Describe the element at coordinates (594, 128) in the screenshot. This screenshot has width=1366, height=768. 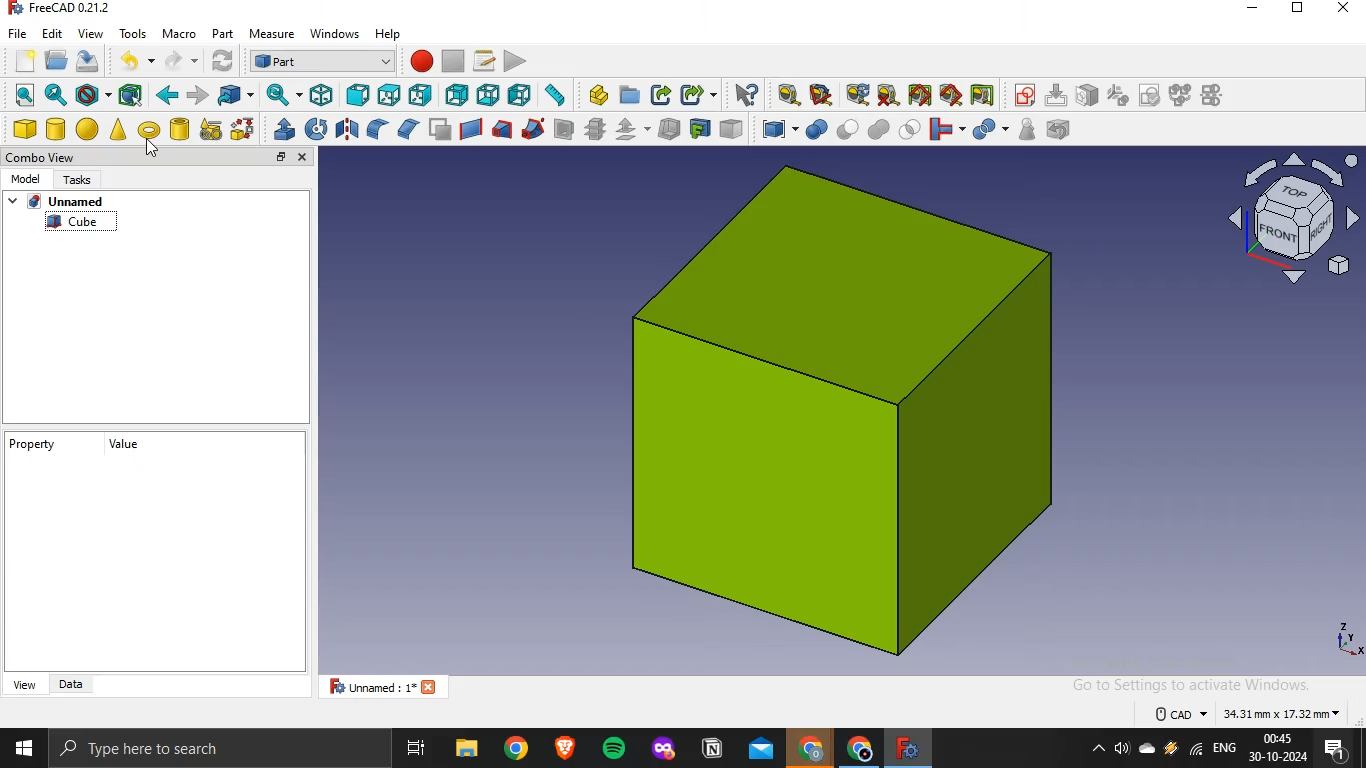
I see `cross section` at that location.